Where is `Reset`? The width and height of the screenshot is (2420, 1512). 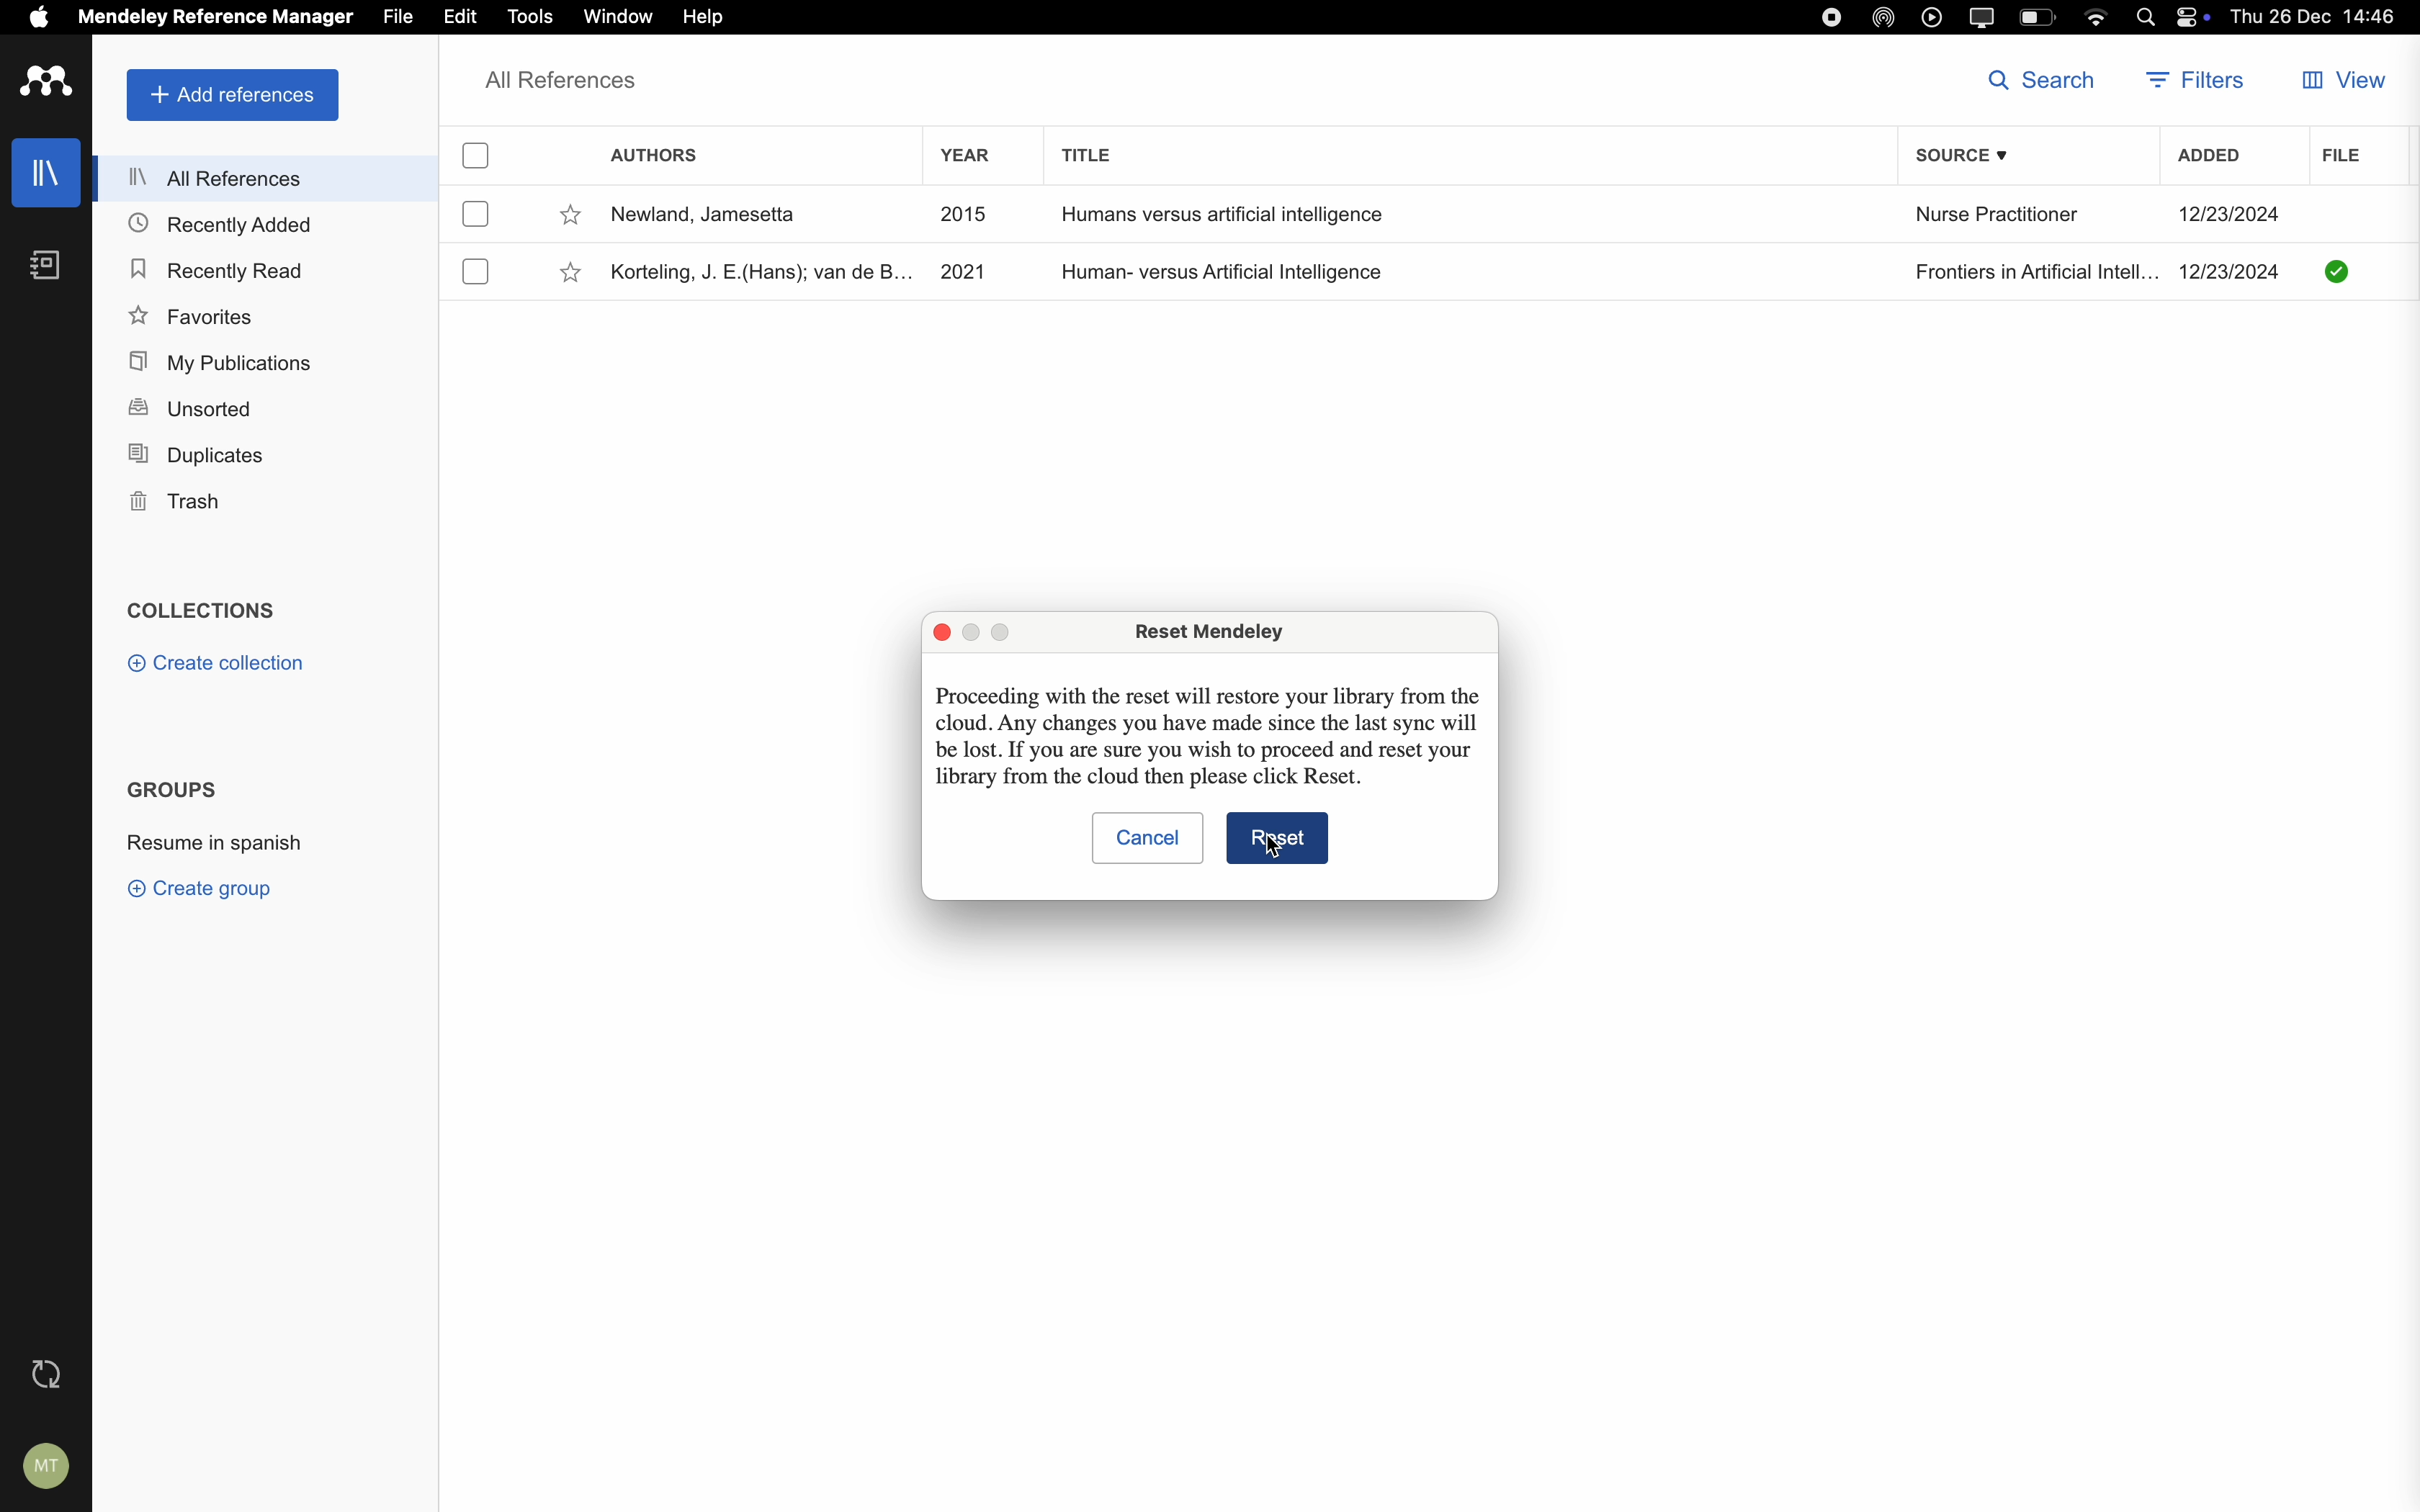
Reset is located at coordinates (1277, 840).